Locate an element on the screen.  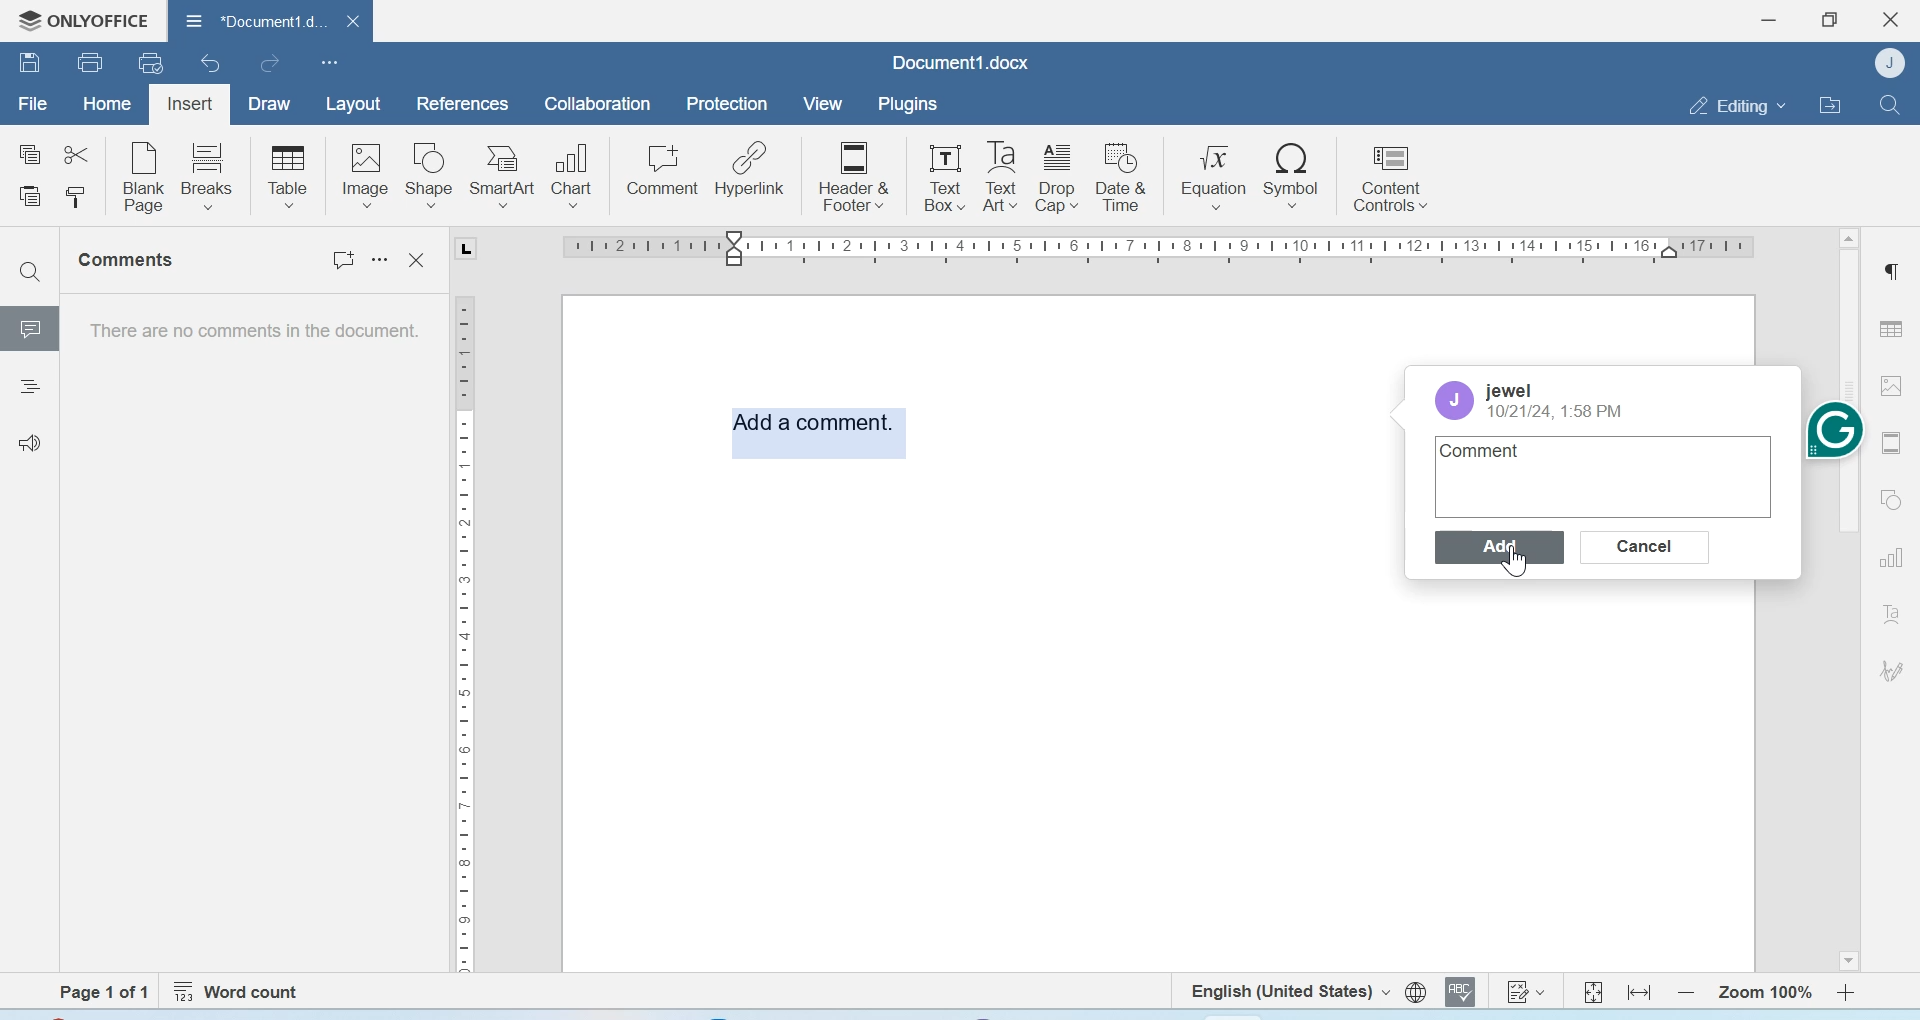
Shapes is located at coordinates (1894, 498).